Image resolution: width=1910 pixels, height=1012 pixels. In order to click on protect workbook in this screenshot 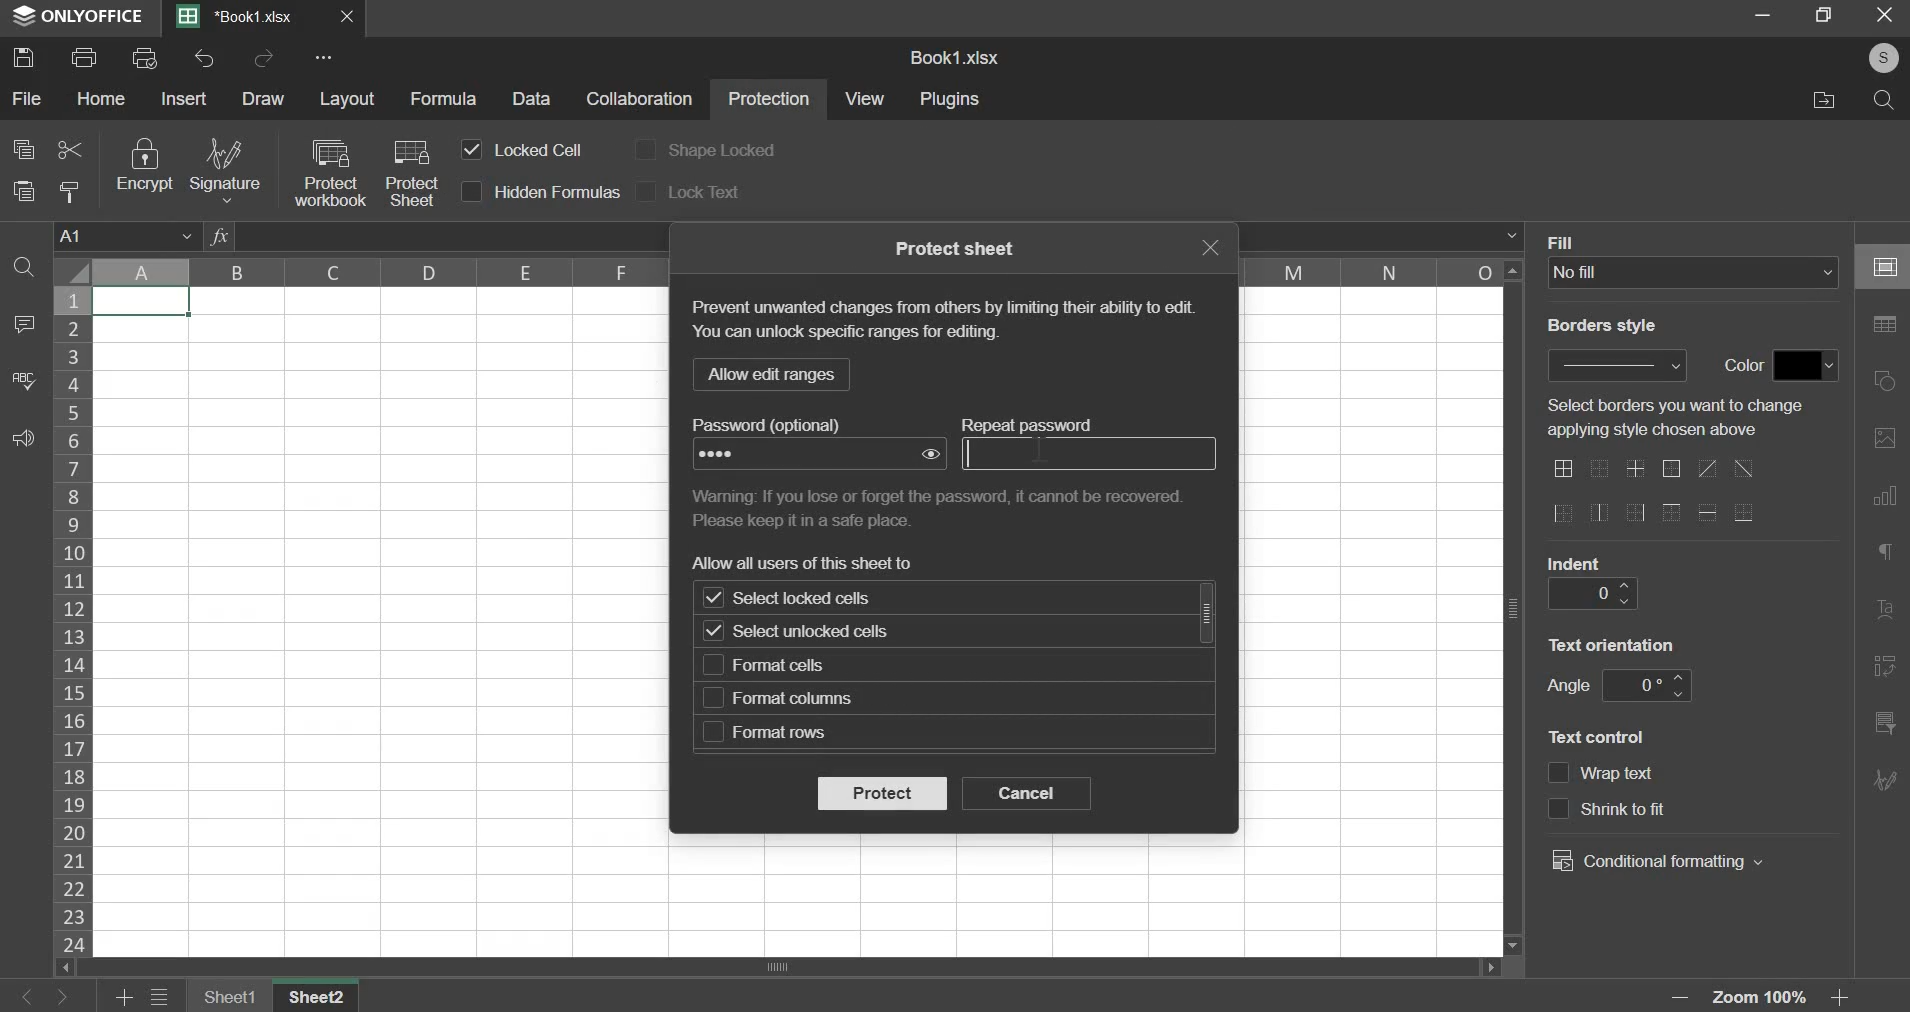, I will do `click(328, 172)`.